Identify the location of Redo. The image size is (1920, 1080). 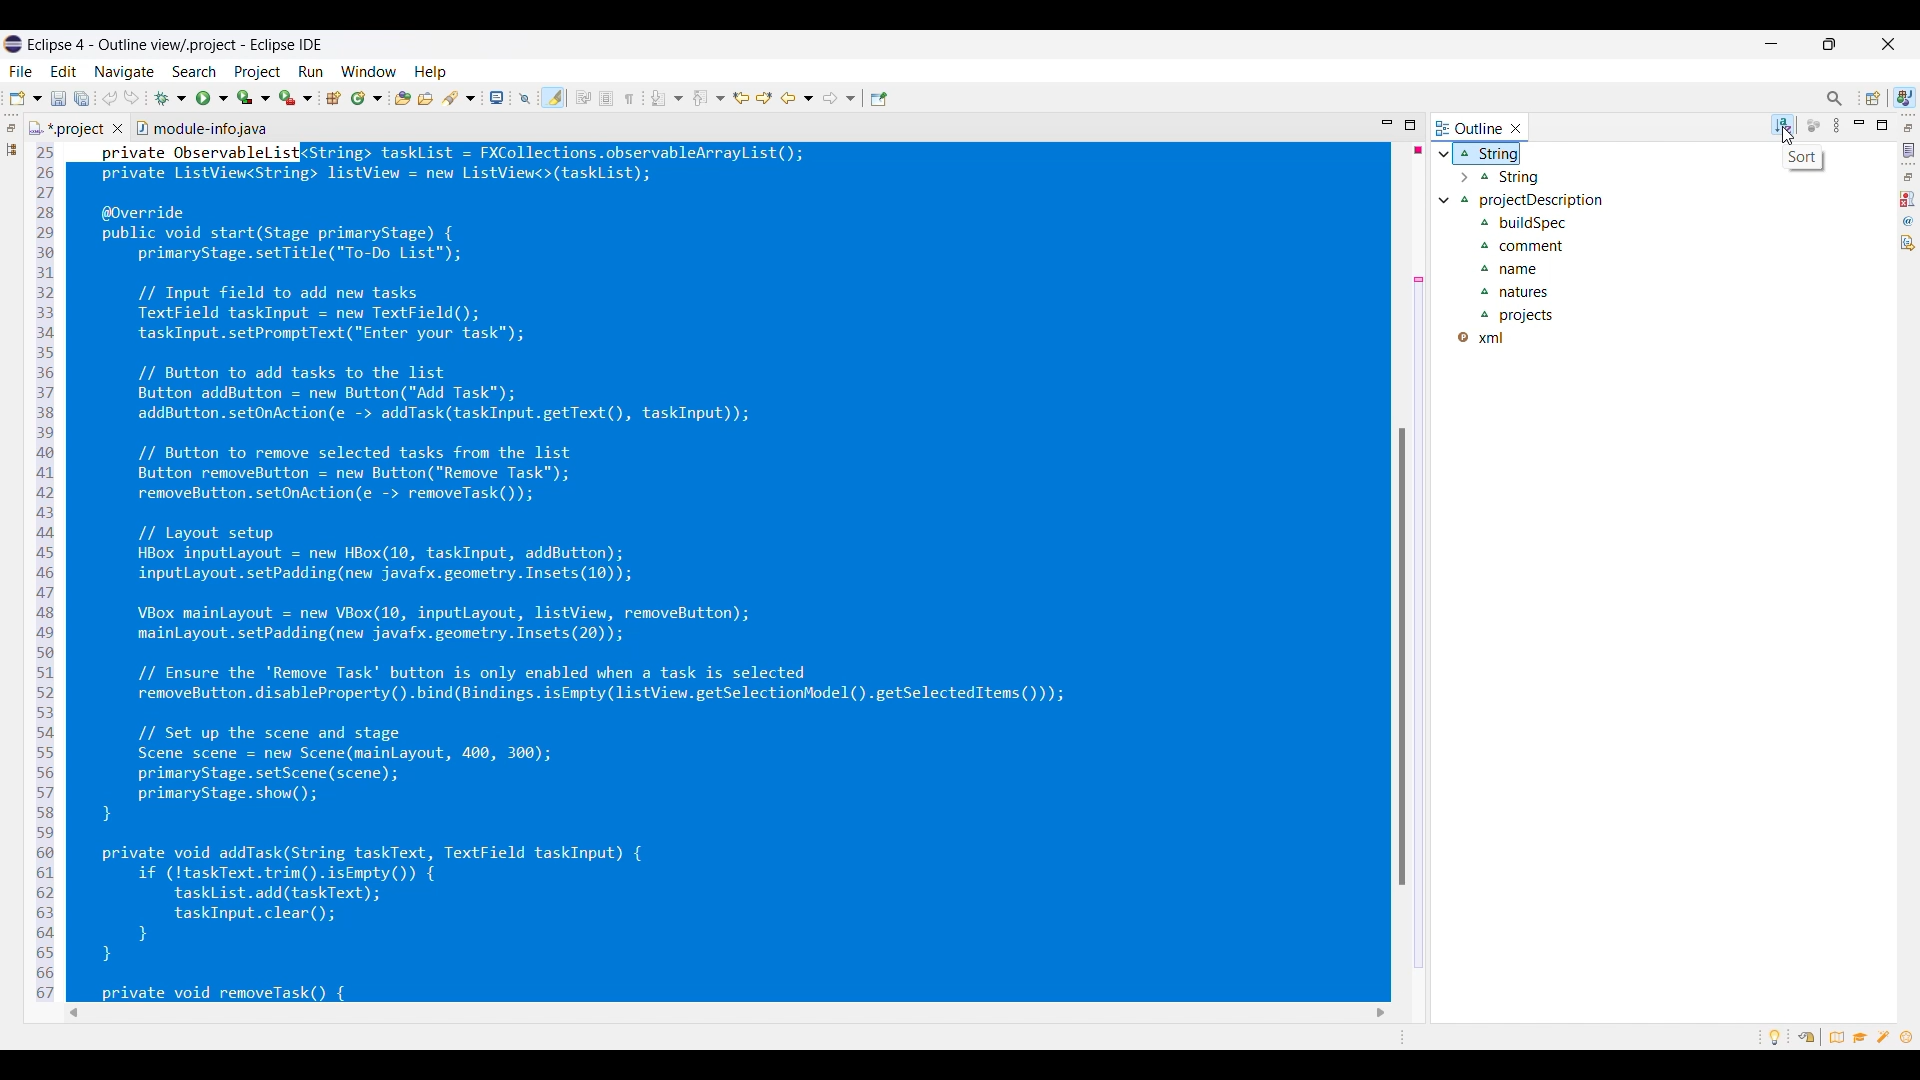
(132, 97).